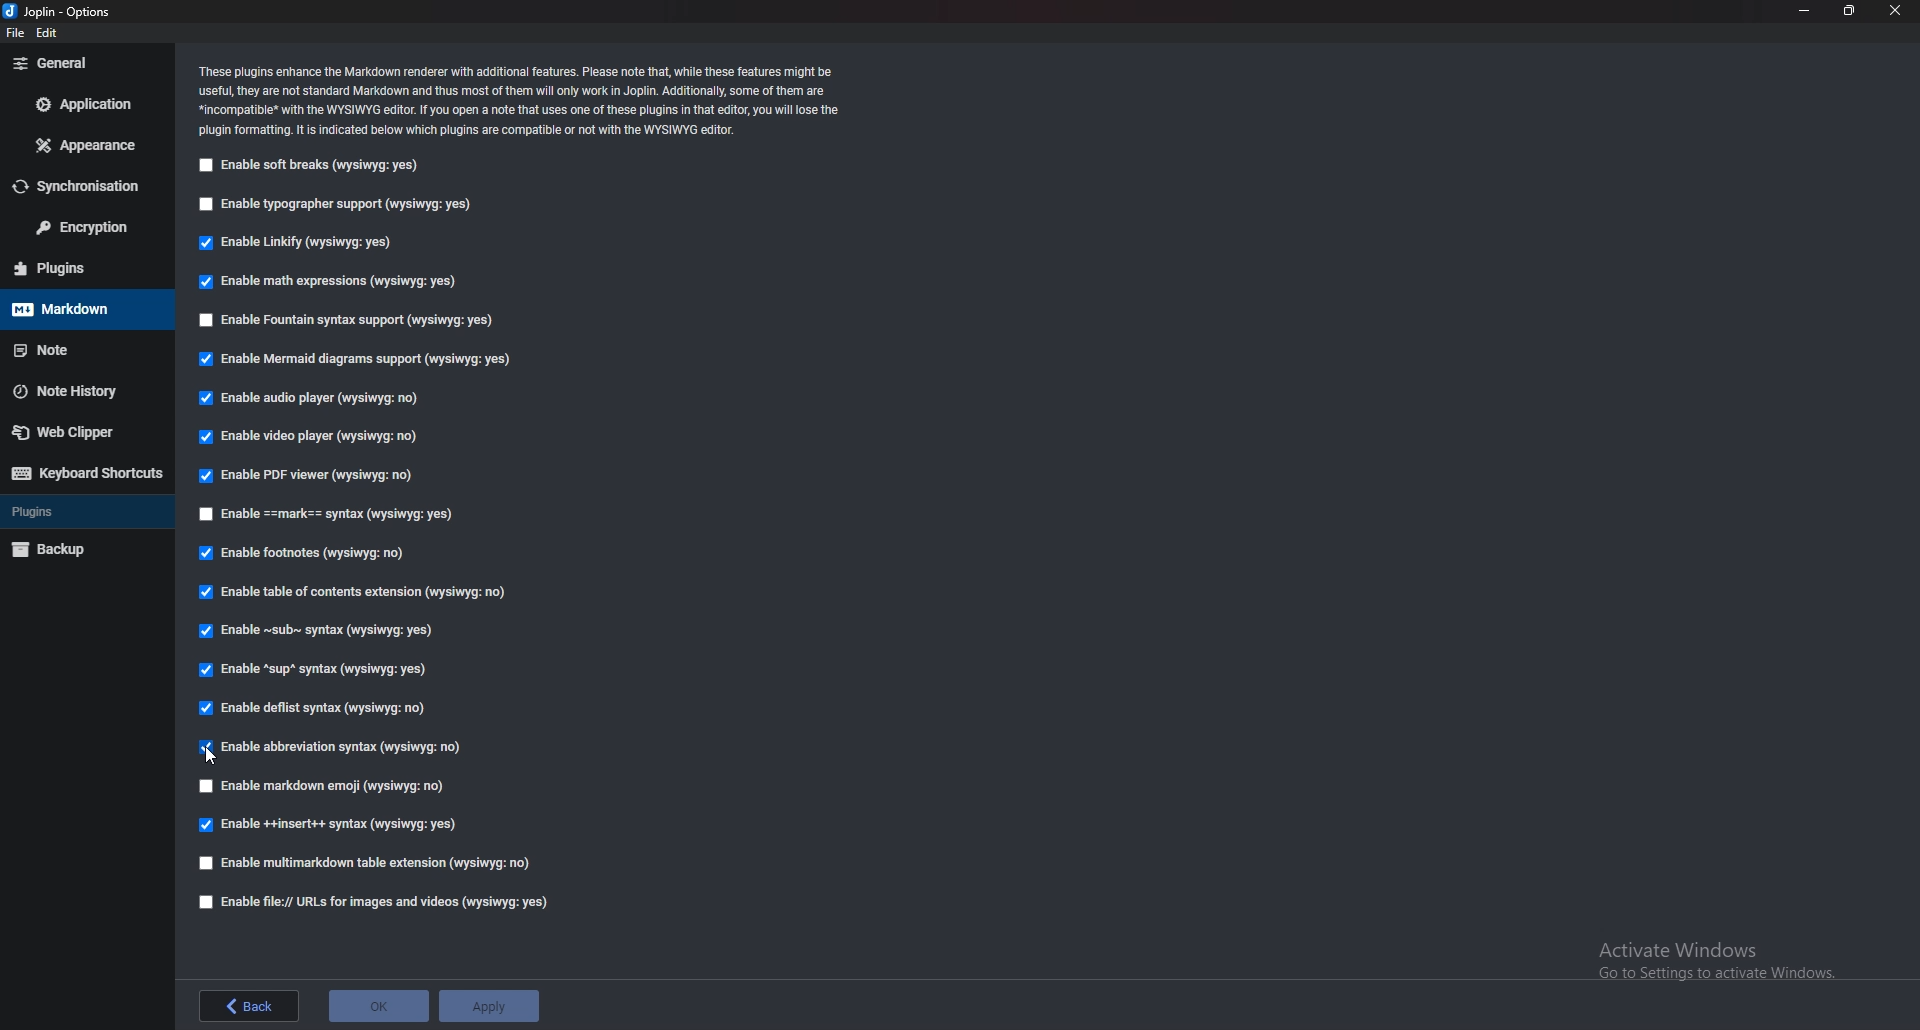 The image size is (1920, 1030). Describe the element at coordinates (313, 708) in the screenshot. I see `Enable deflist syntax` at that location.